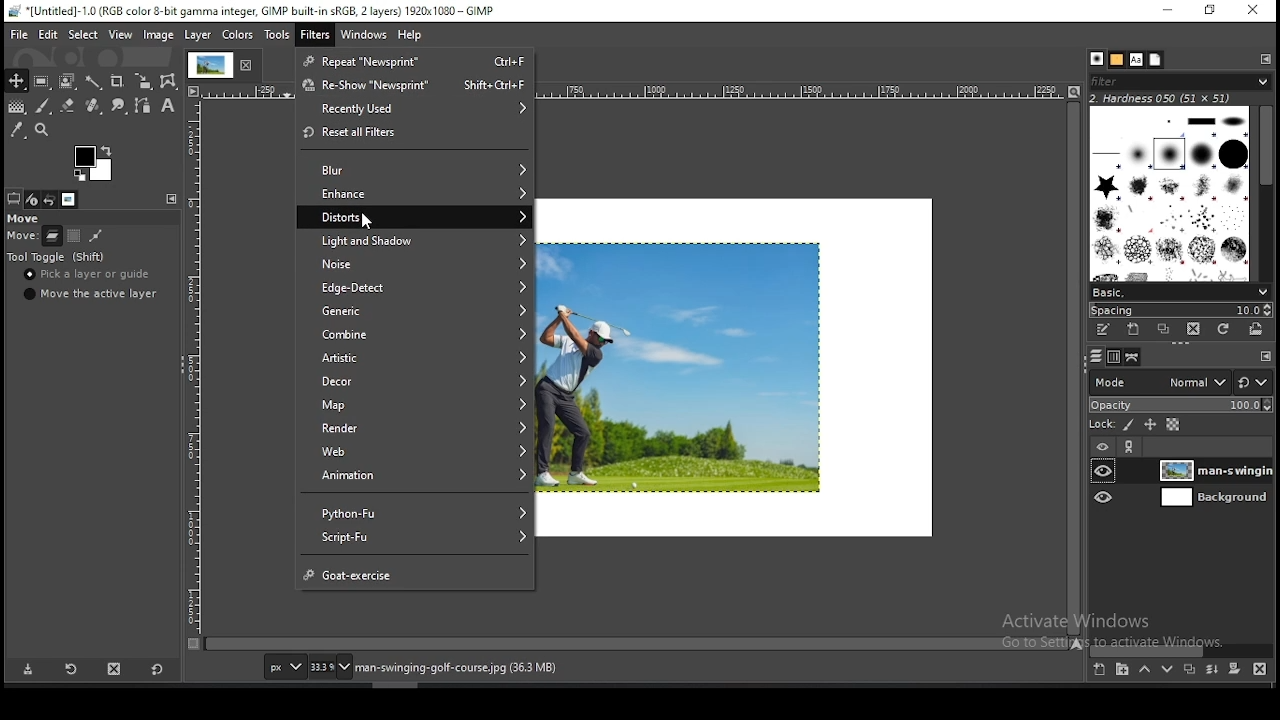 The width and height of the screenshot is (1280, 720). Describe the element at coordinates (1144, 669) in the screenshot. I see `move layer one step up` at that location.